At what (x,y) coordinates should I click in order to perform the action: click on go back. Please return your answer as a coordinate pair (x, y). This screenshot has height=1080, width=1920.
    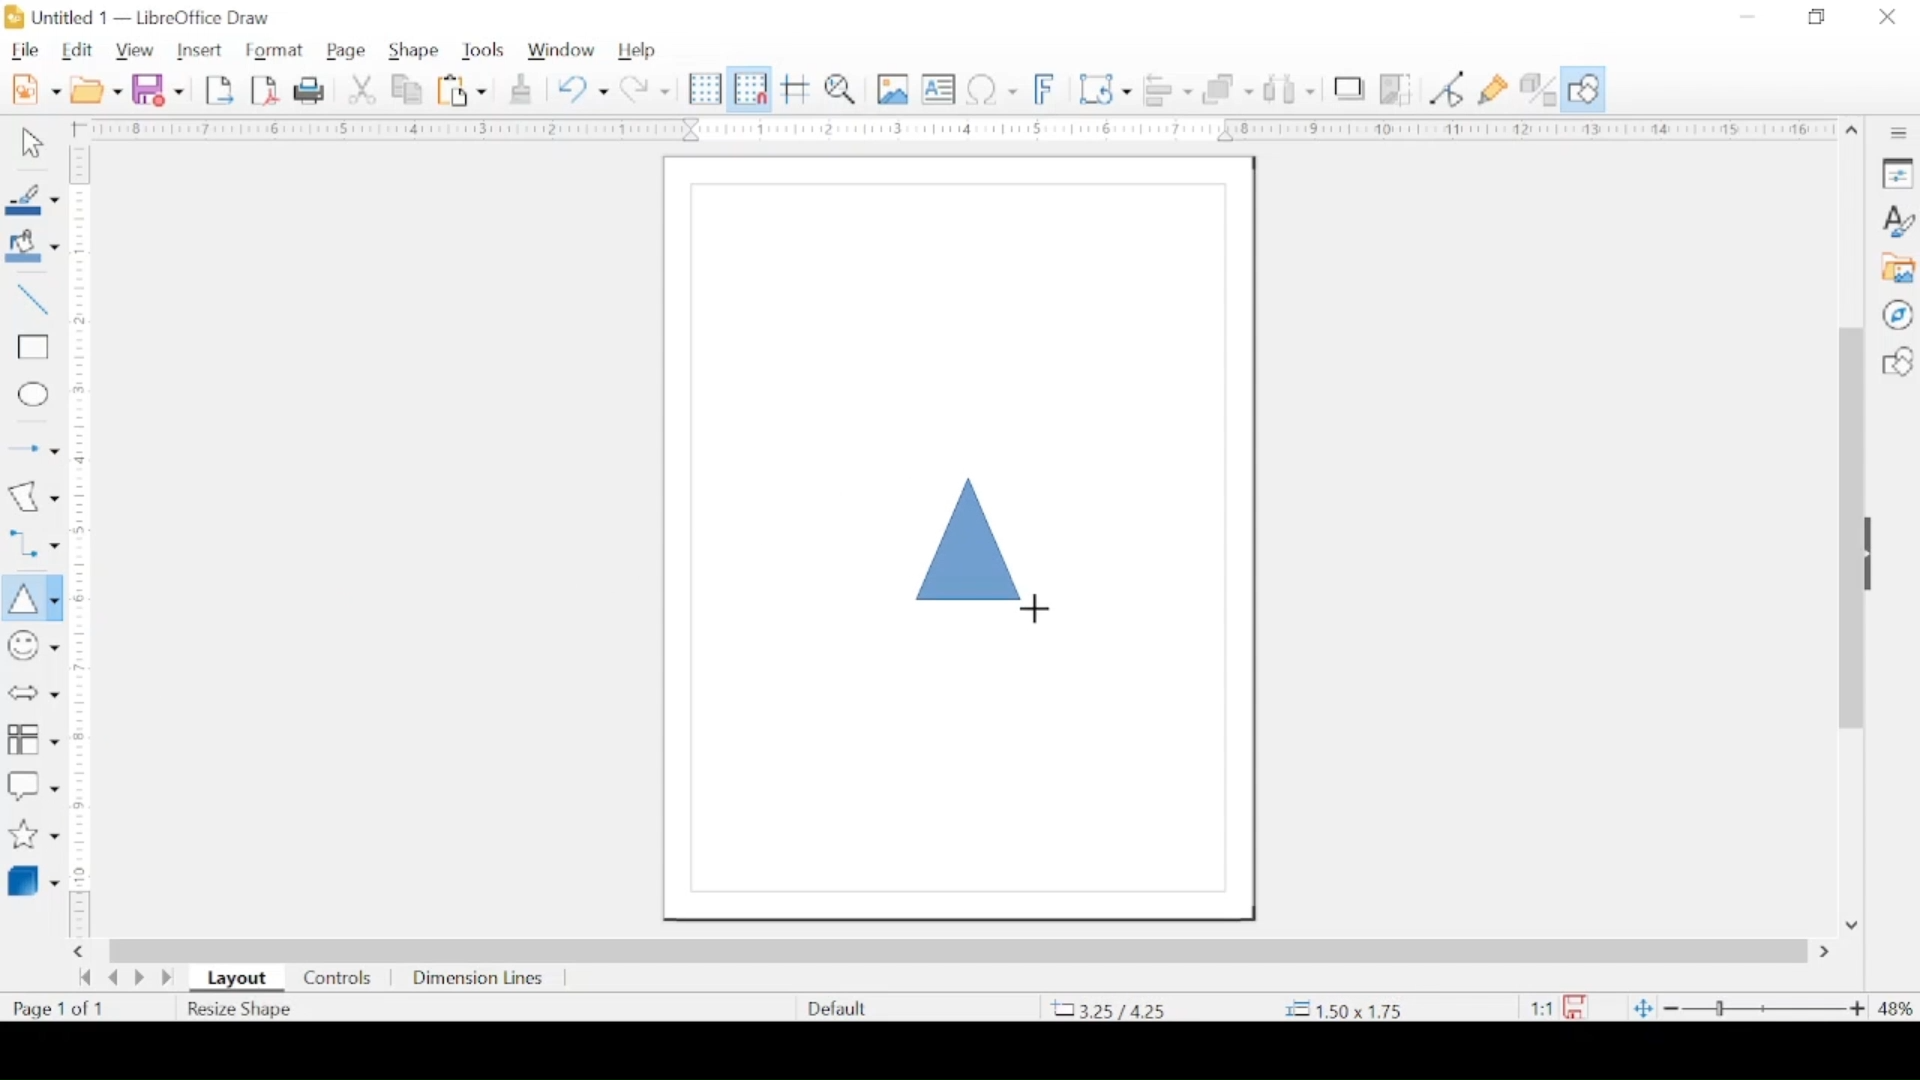
    Looking at the image, I should click on (85, 977).